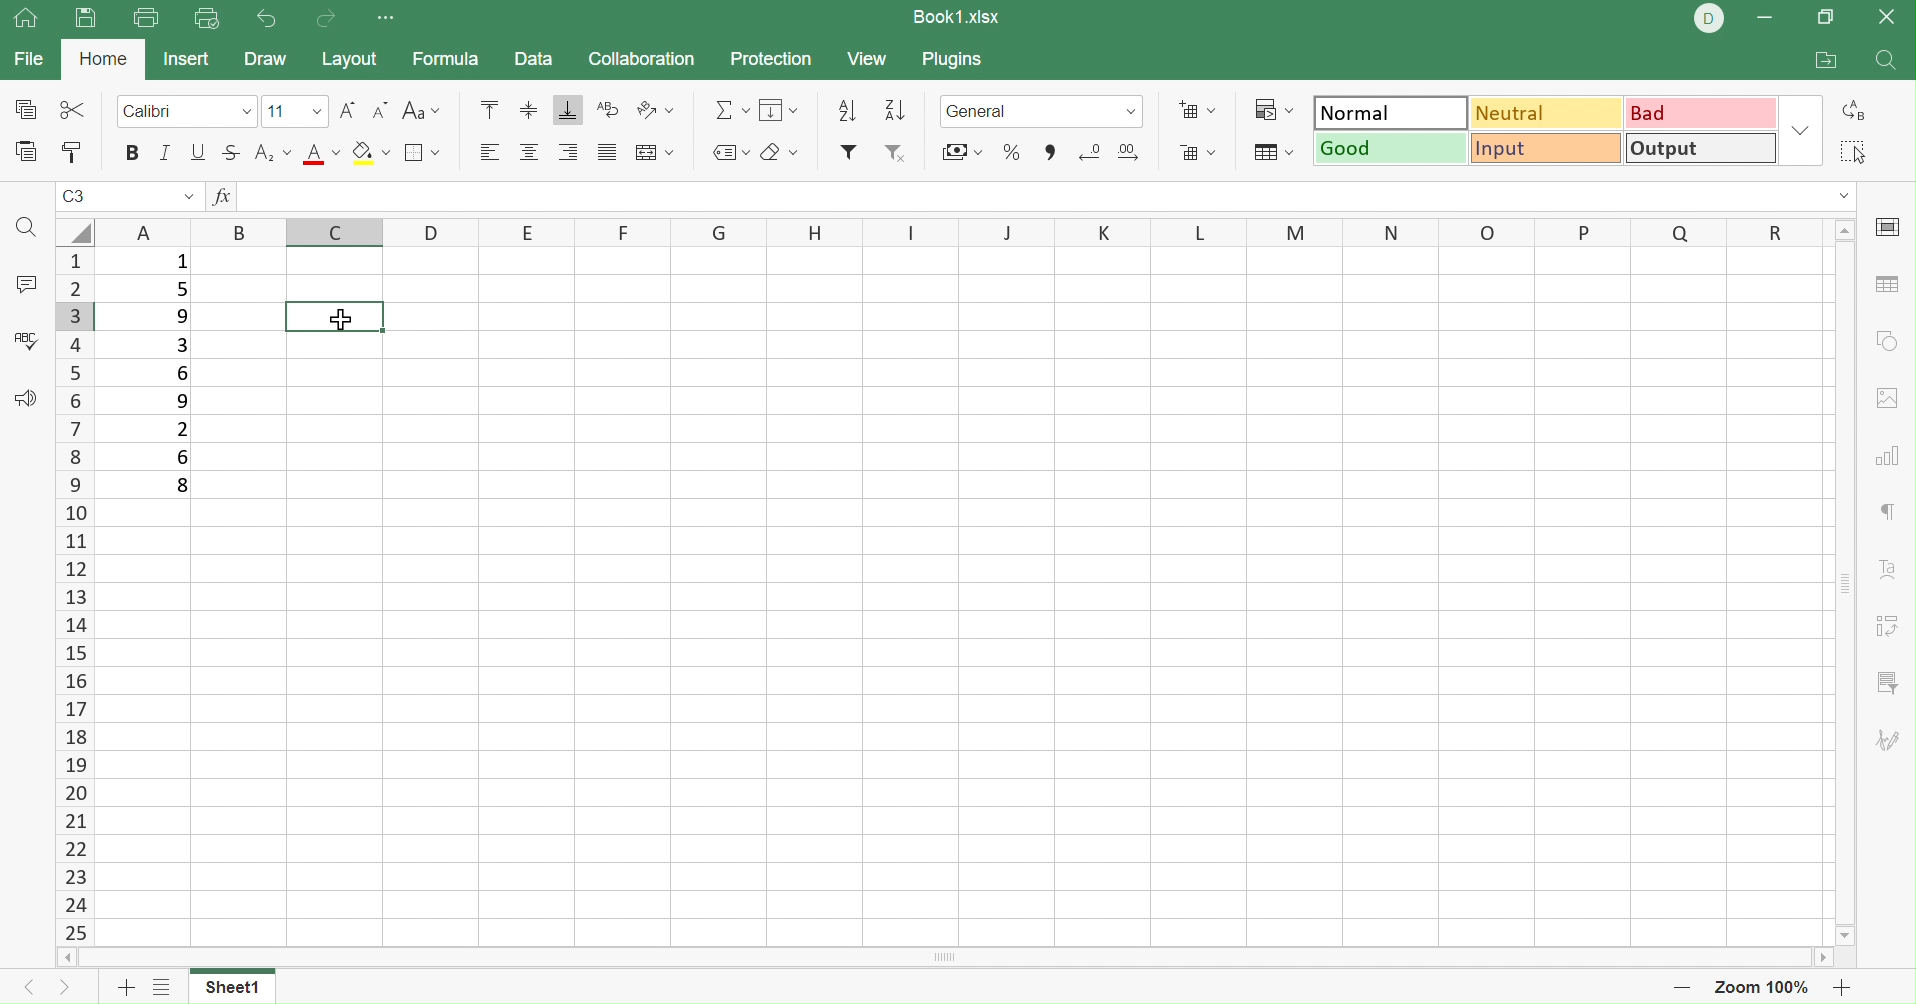 The image size is (1916, 1004). Describe the element at coordinates (1014, 154) in the screenshot. I see `Percent style` at that location.